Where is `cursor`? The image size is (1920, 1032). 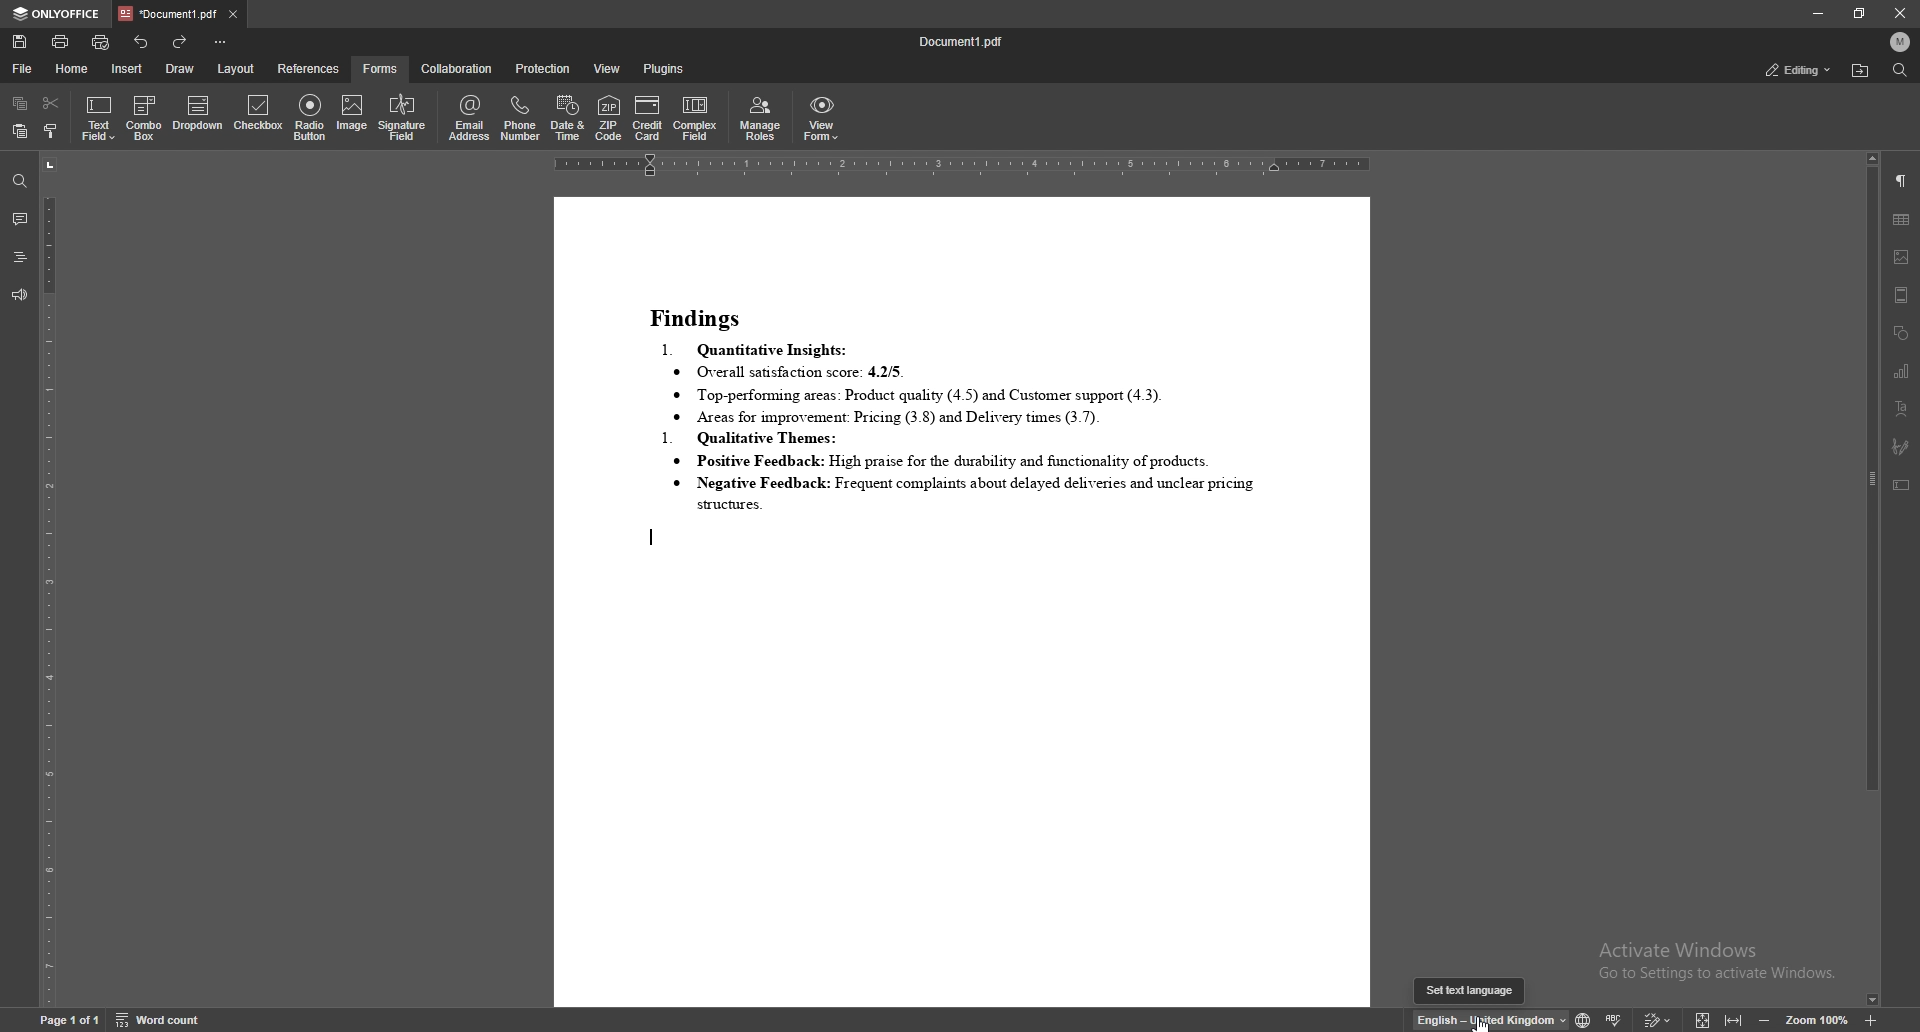
cursor is located at coordinates (1481, 1024).